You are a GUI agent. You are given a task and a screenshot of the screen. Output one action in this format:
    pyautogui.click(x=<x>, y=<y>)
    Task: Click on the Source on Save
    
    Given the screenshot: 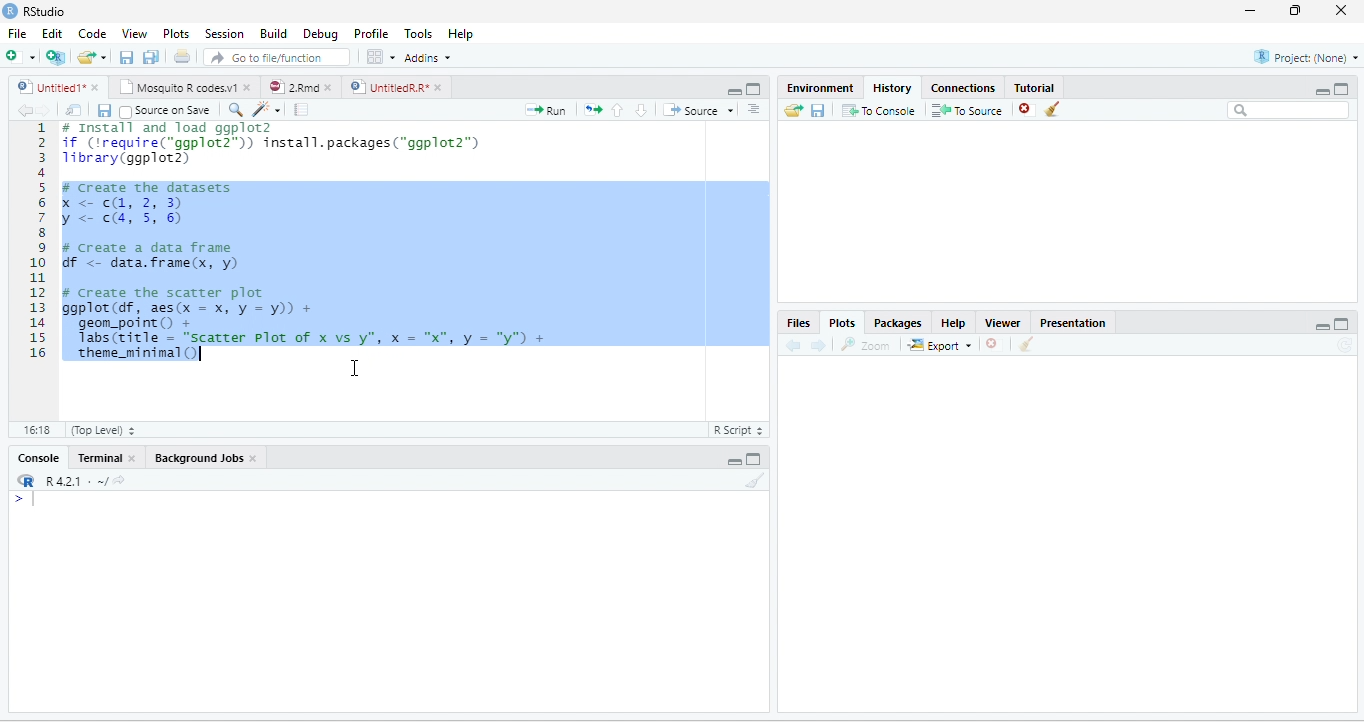 What is the action you would take?
    pyautogui.click(x=166, y=112)
    